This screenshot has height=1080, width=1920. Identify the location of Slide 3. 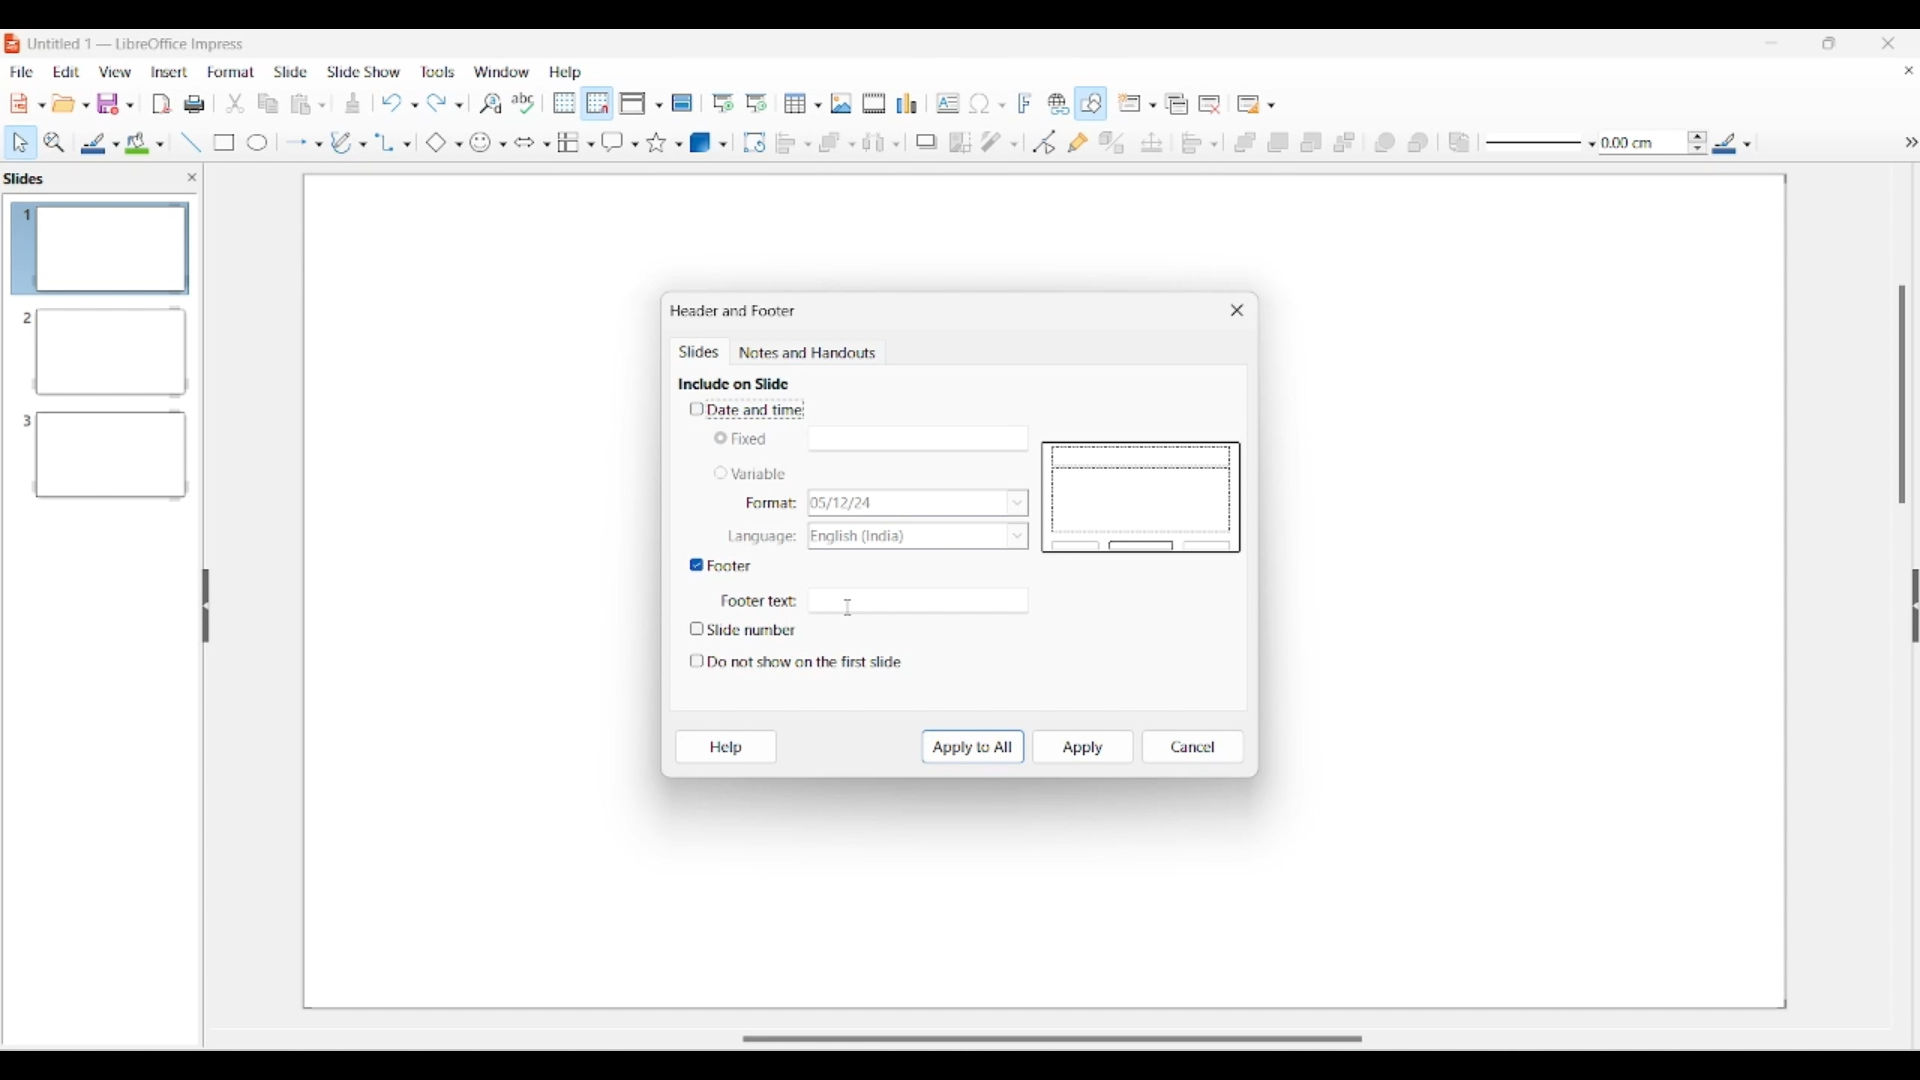
(100, 453).